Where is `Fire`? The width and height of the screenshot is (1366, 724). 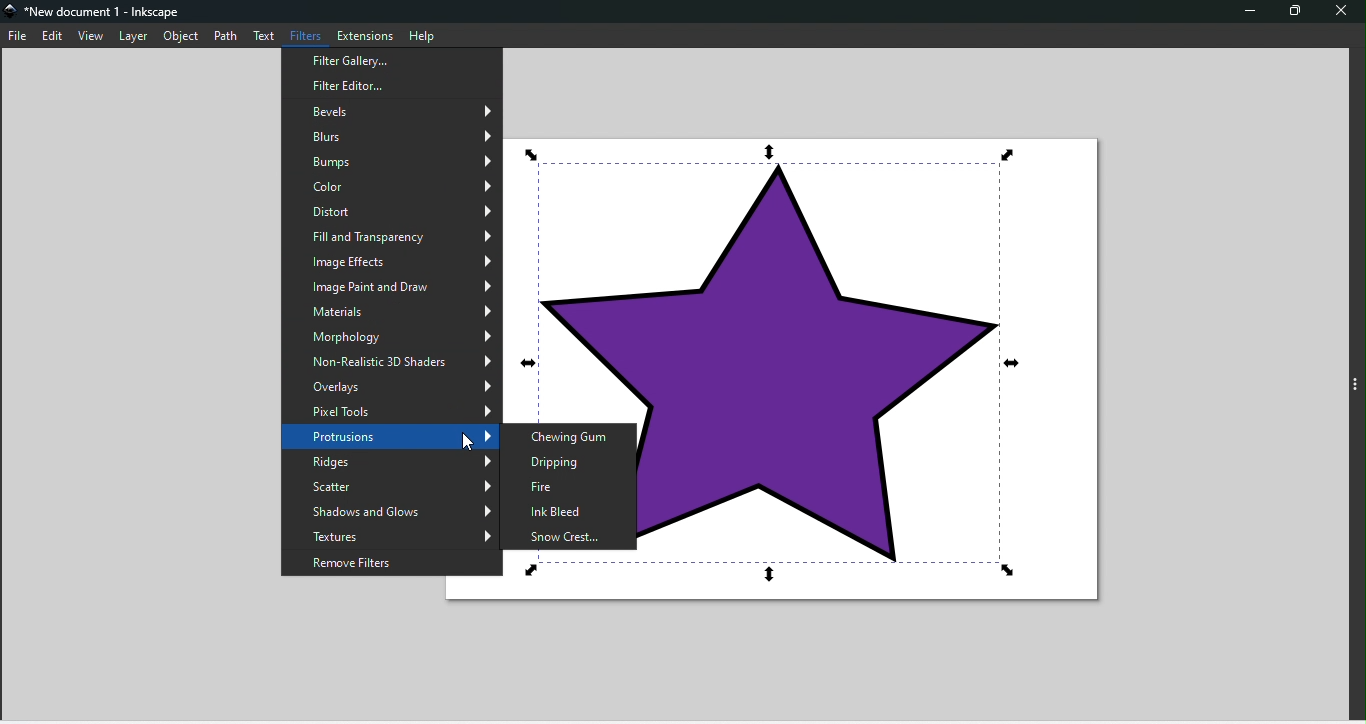 Fire is located at coordinates (568, 485).